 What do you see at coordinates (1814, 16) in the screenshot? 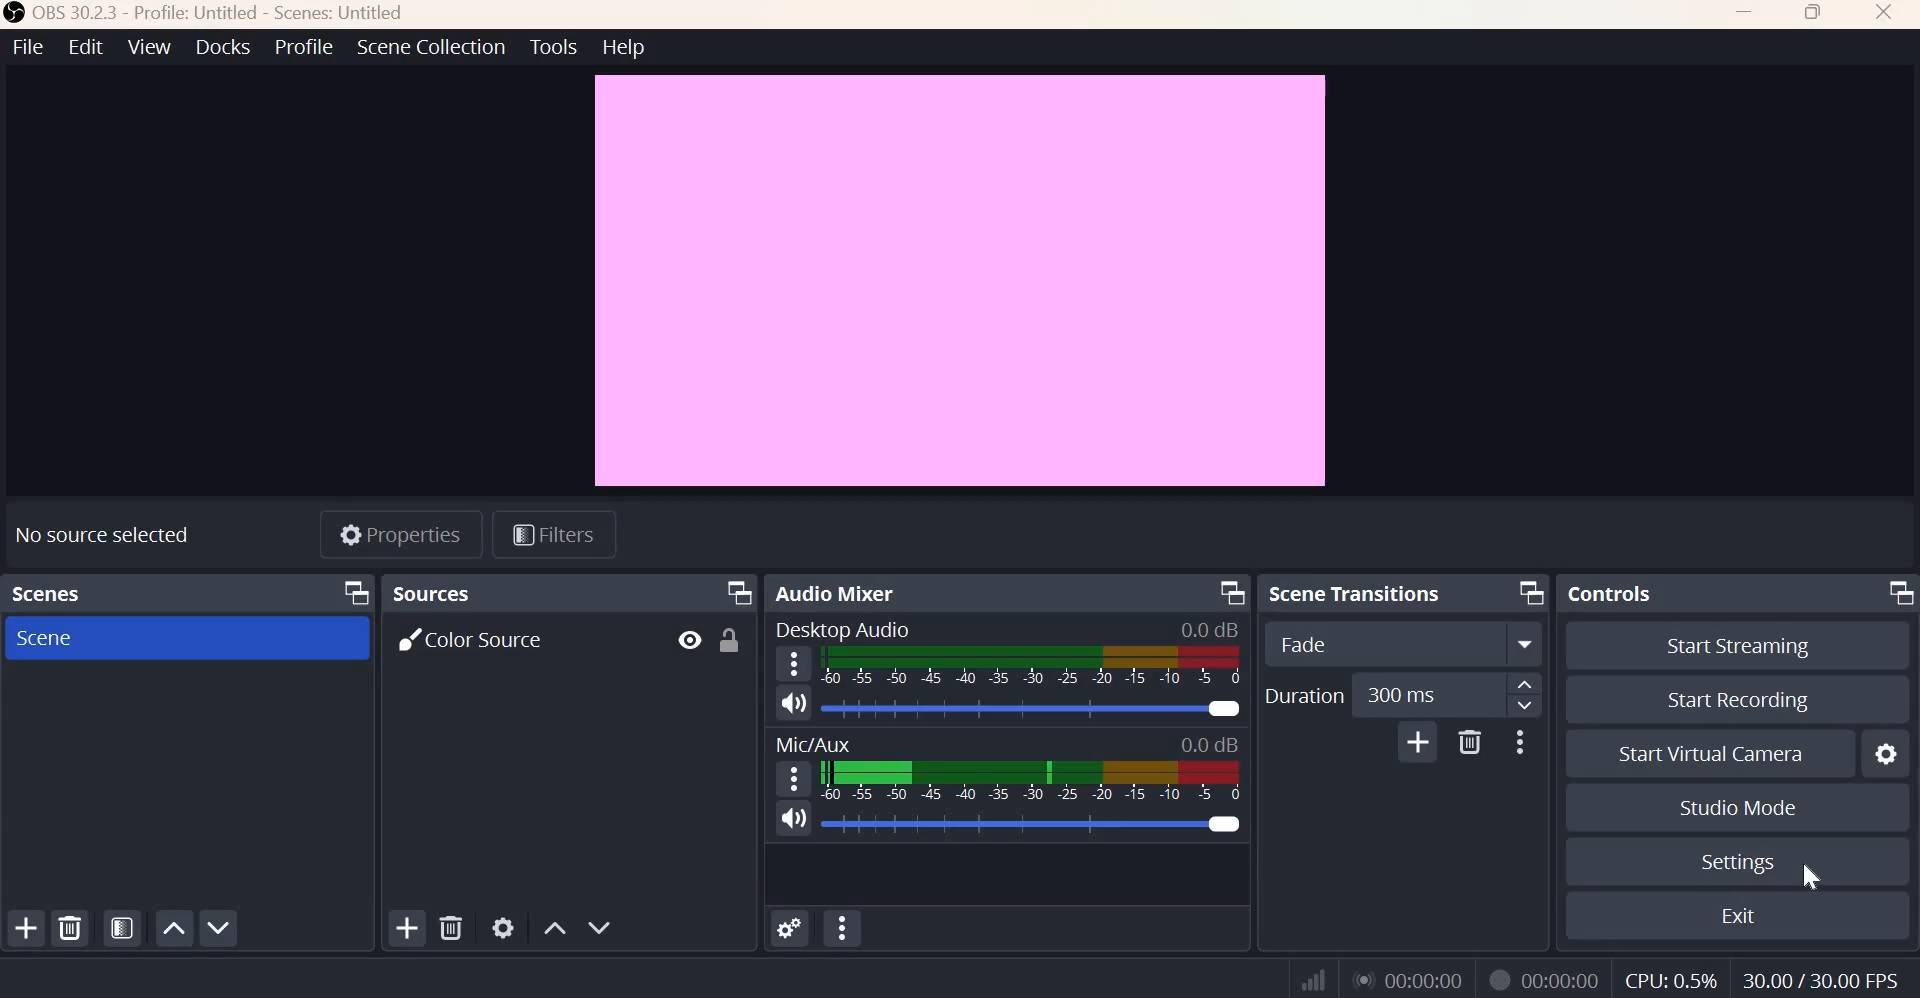
I see `Maximize` at bounding box center [1814, 16].